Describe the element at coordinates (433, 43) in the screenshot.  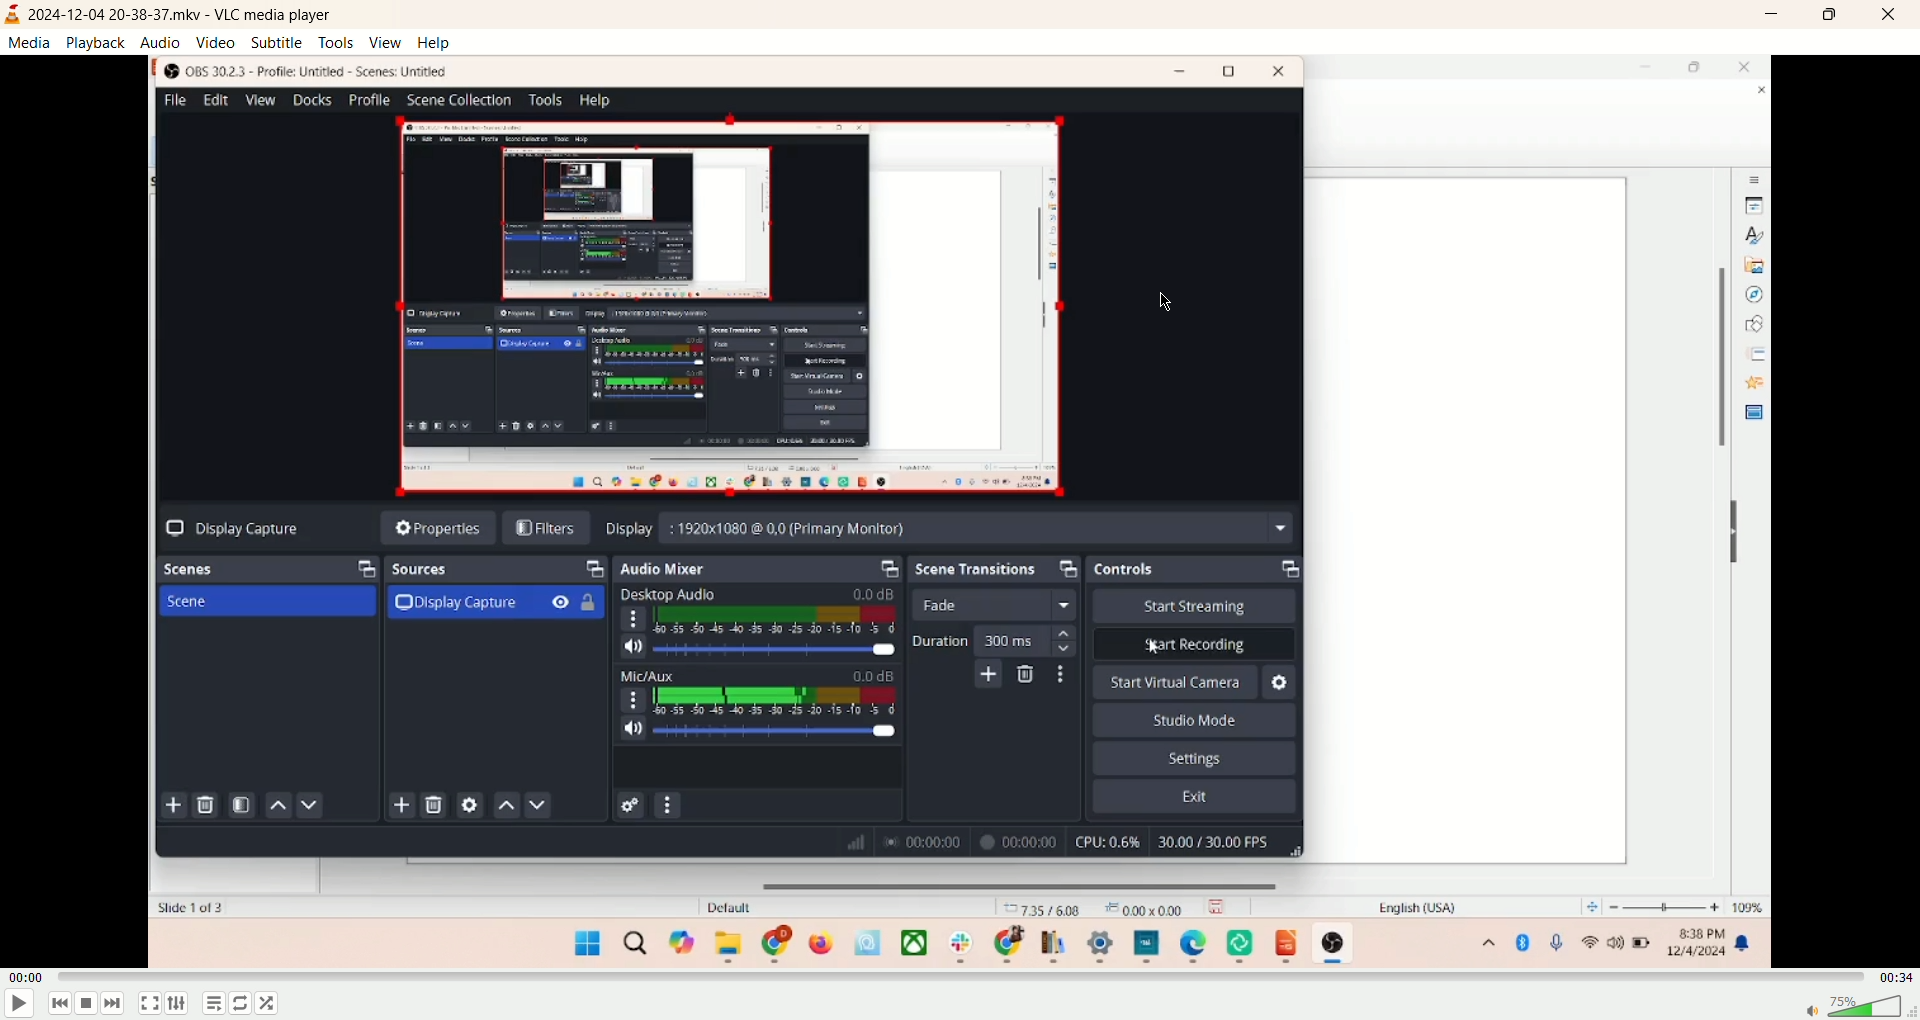
I see `help` at that location.